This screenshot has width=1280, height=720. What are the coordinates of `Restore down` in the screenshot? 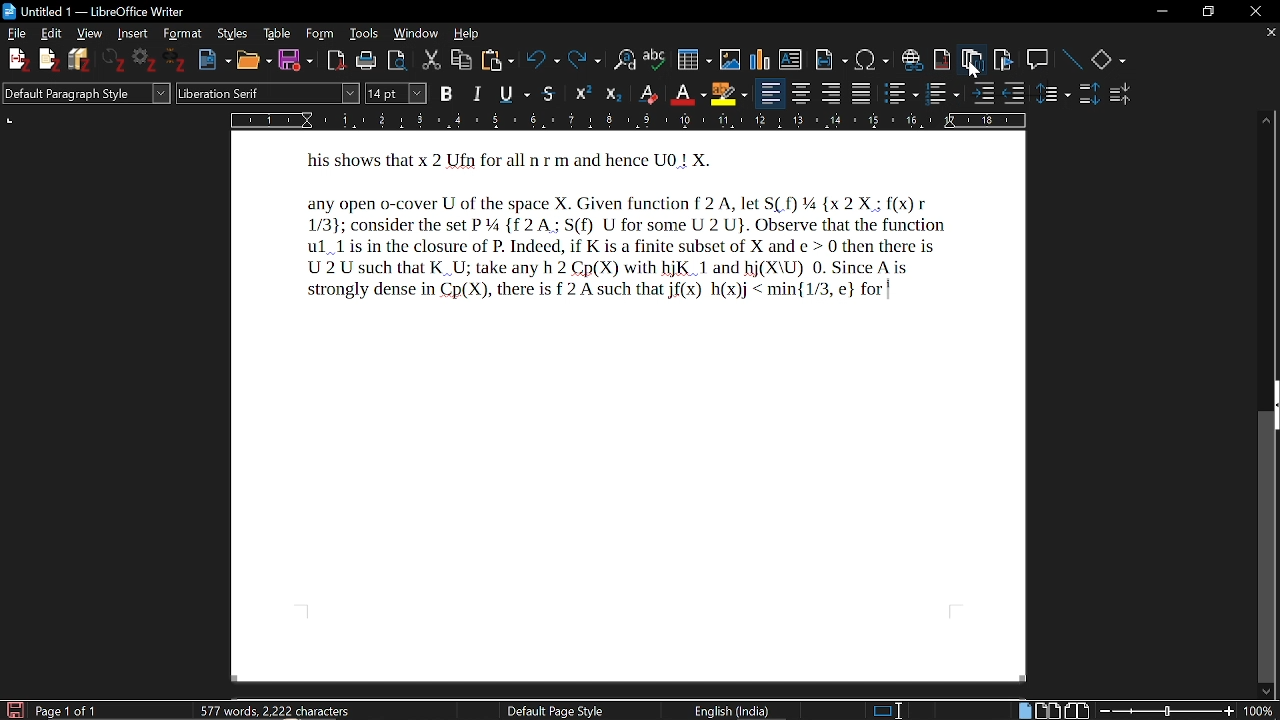 It's located at (1205, 12).